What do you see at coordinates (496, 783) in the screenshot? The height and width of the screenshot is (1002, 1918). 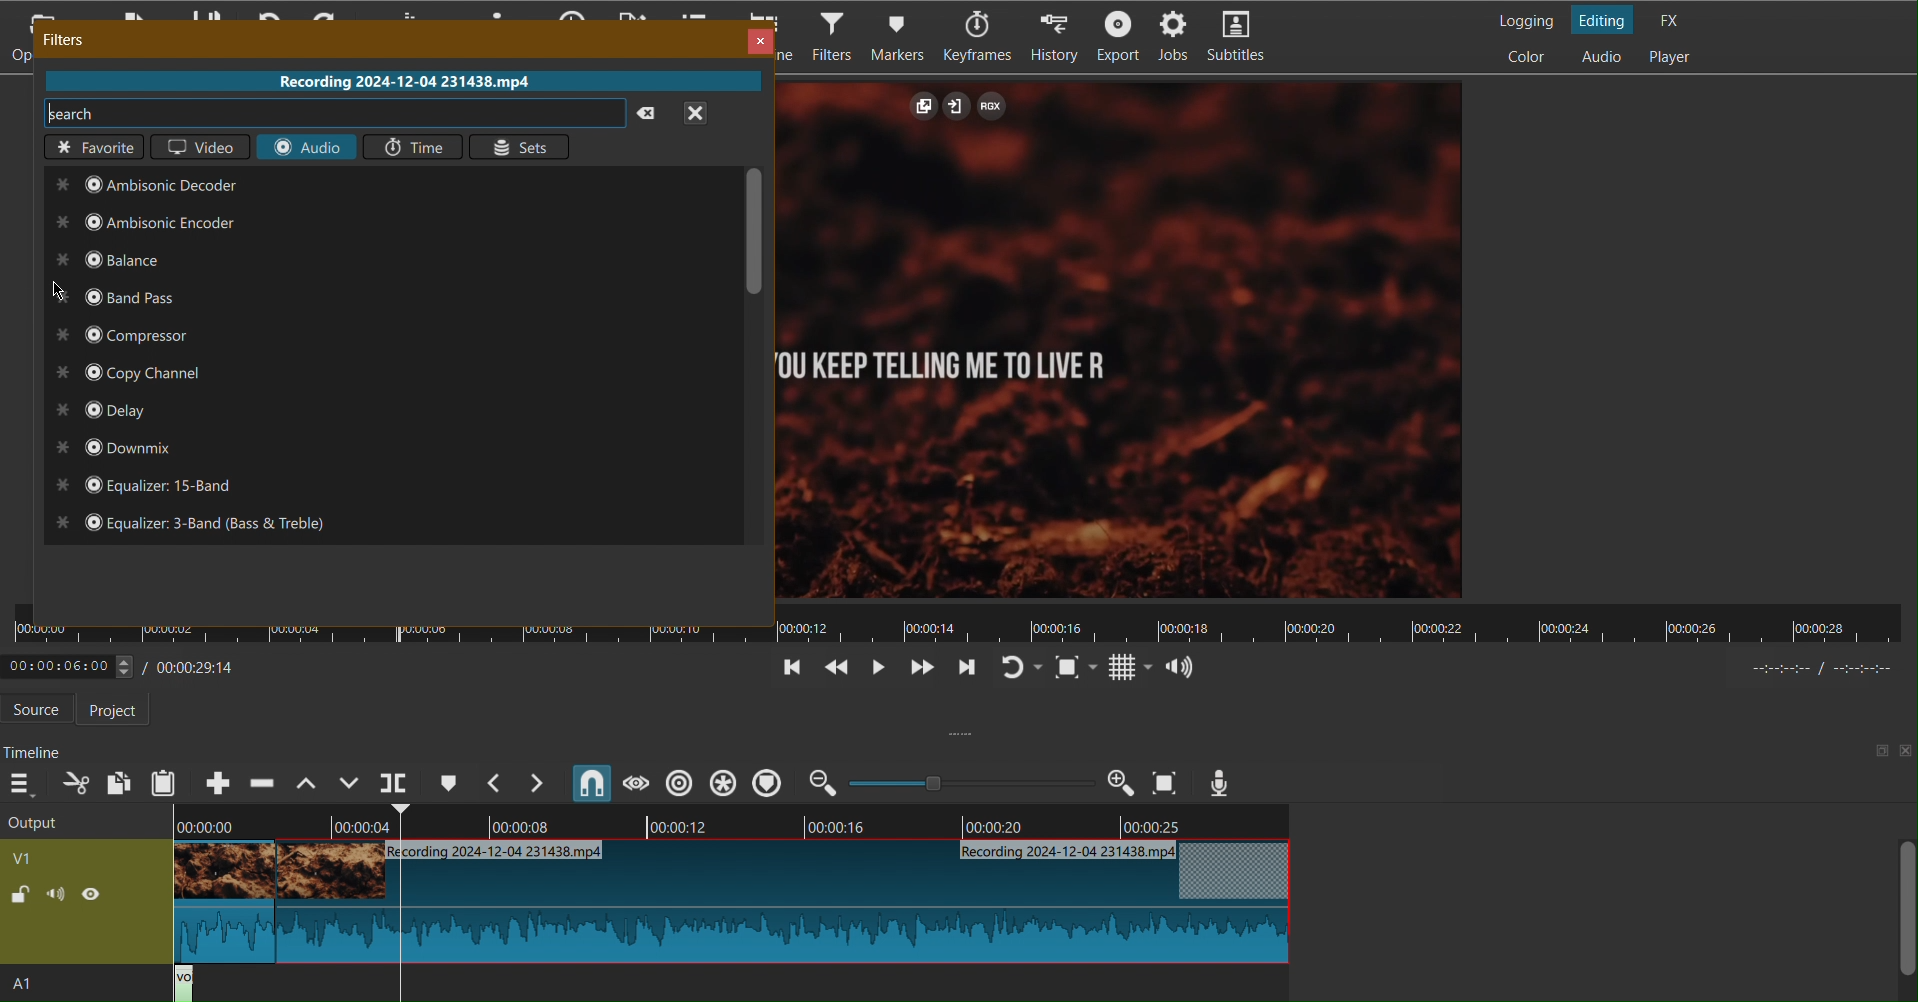 I see `Previous Marker` at bounding box center [496, 783].